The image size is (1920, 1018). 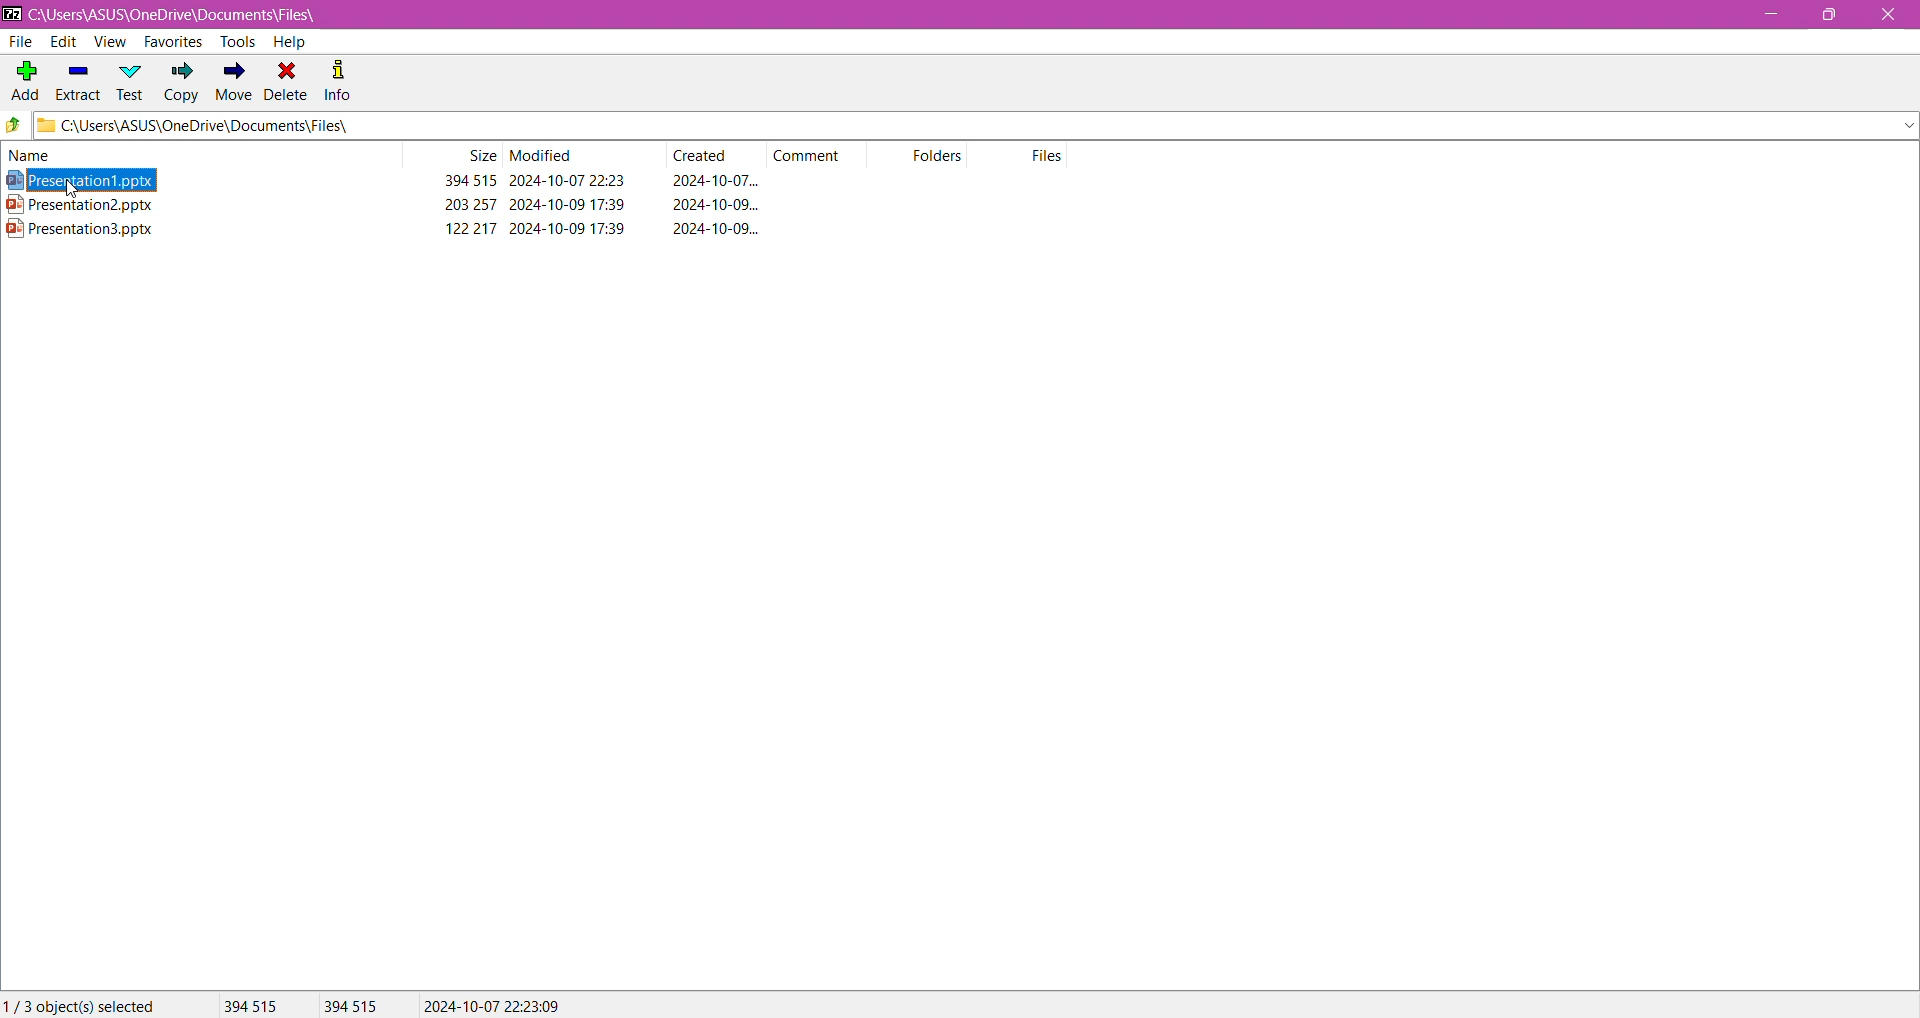 I want to click on cursor, so click(x=73, y=193).